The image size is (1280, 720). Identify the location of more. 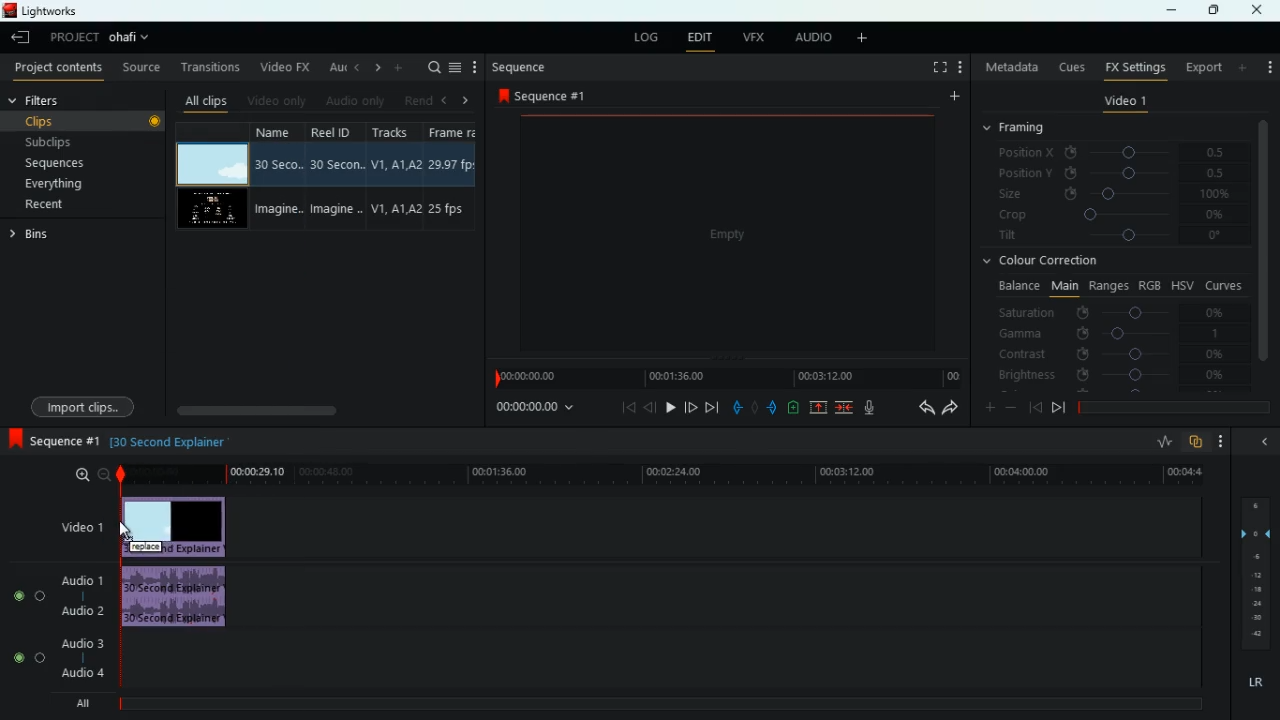
(1244, 67).